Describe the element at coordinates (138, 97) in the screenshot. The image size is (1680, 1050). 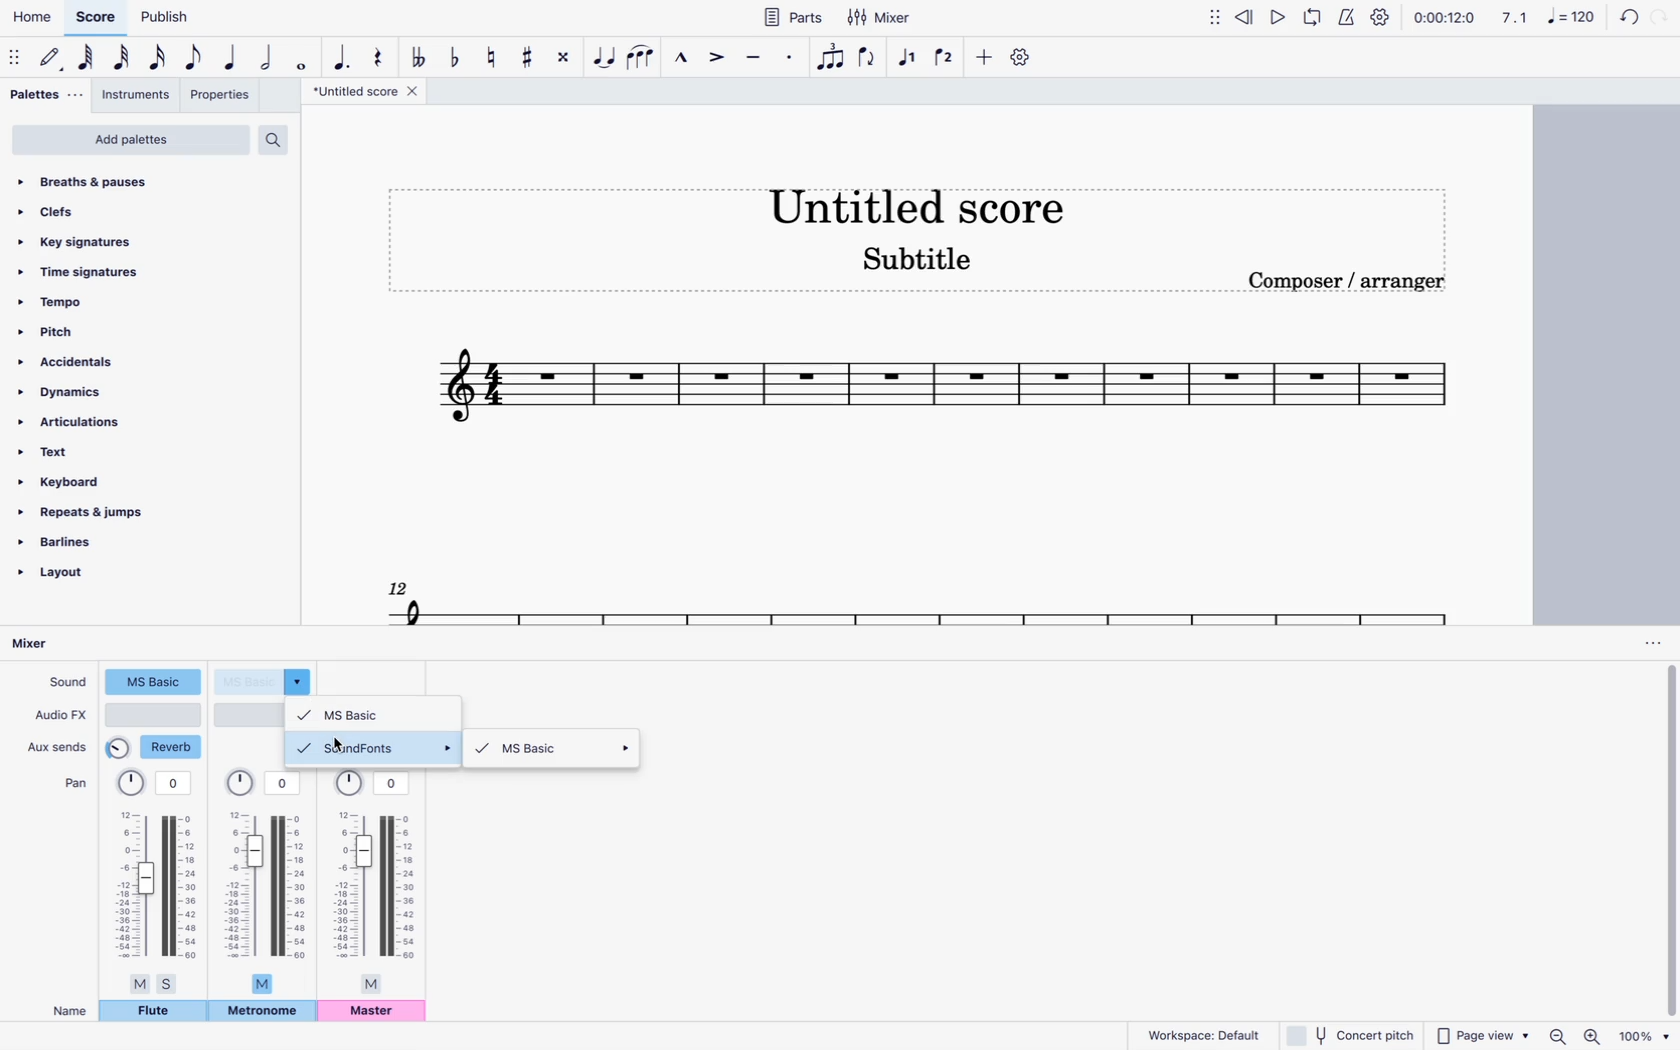
I see `instruments` at that location.